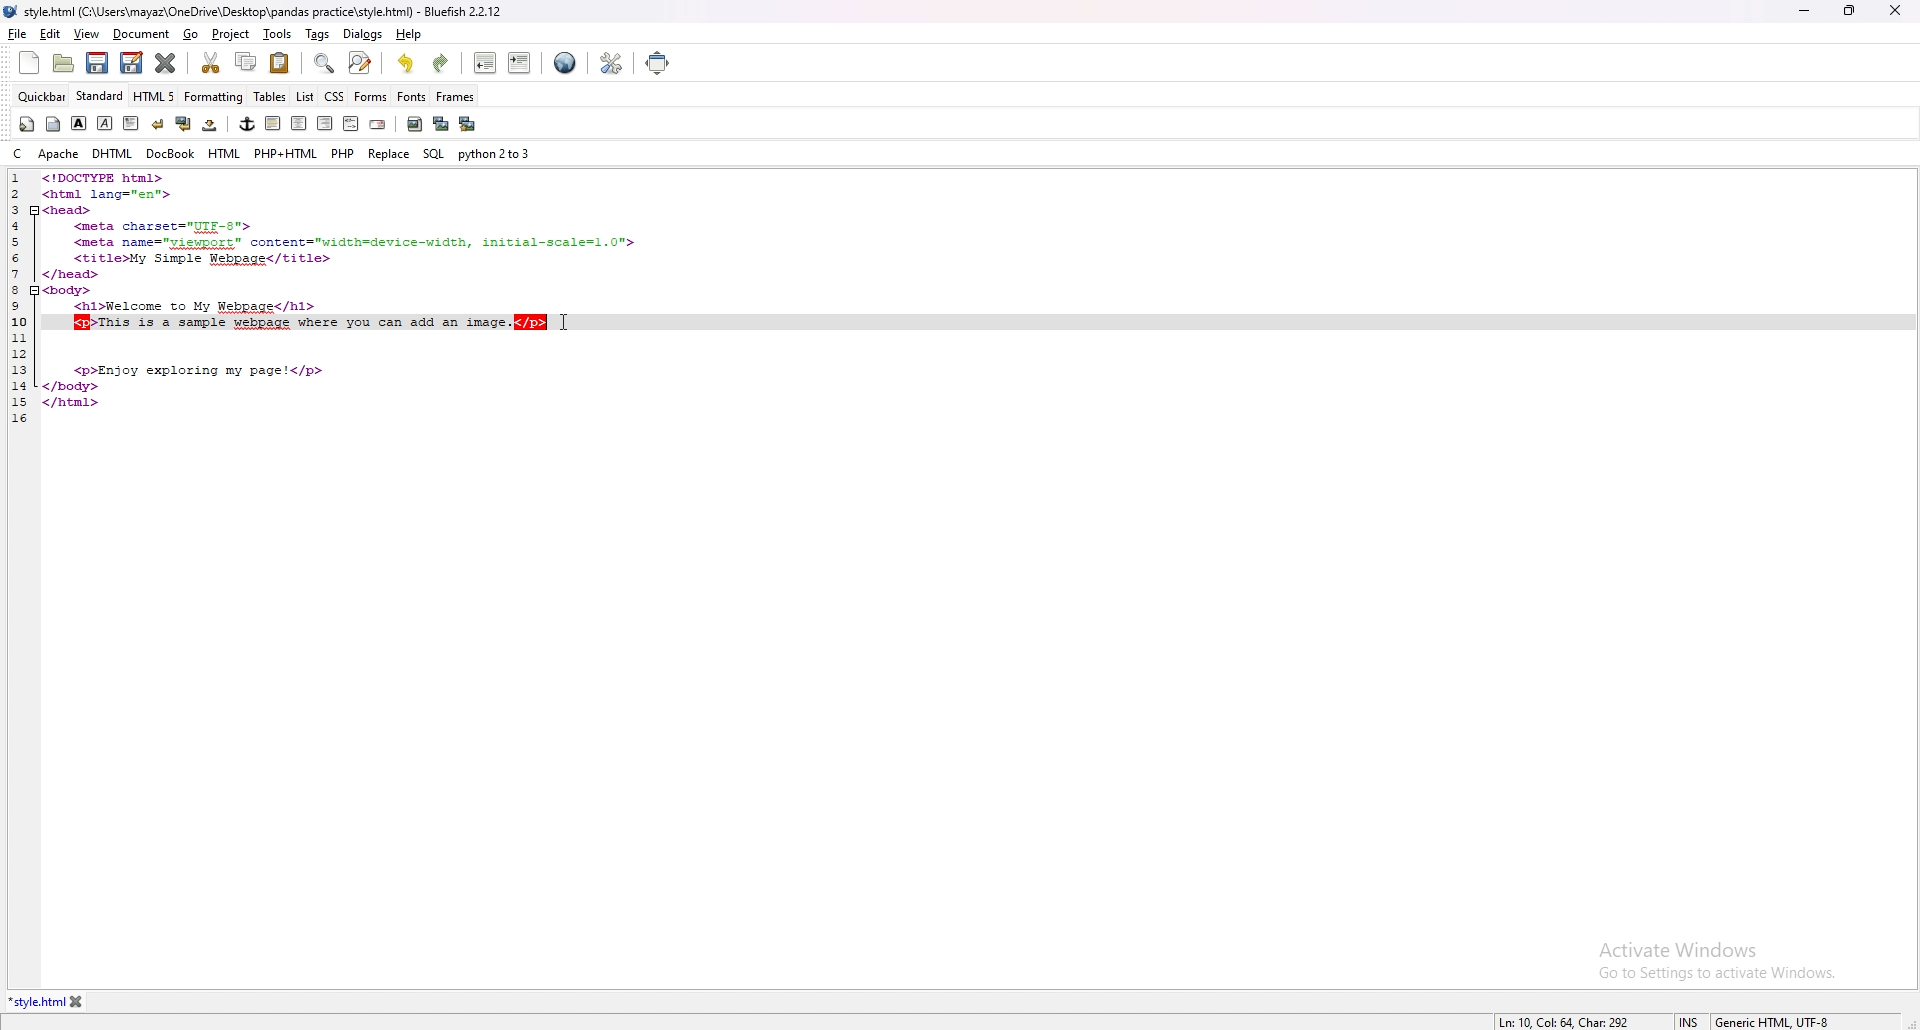 The image size is (1920, 1030). I want to click on <head>, so click(68, 210).